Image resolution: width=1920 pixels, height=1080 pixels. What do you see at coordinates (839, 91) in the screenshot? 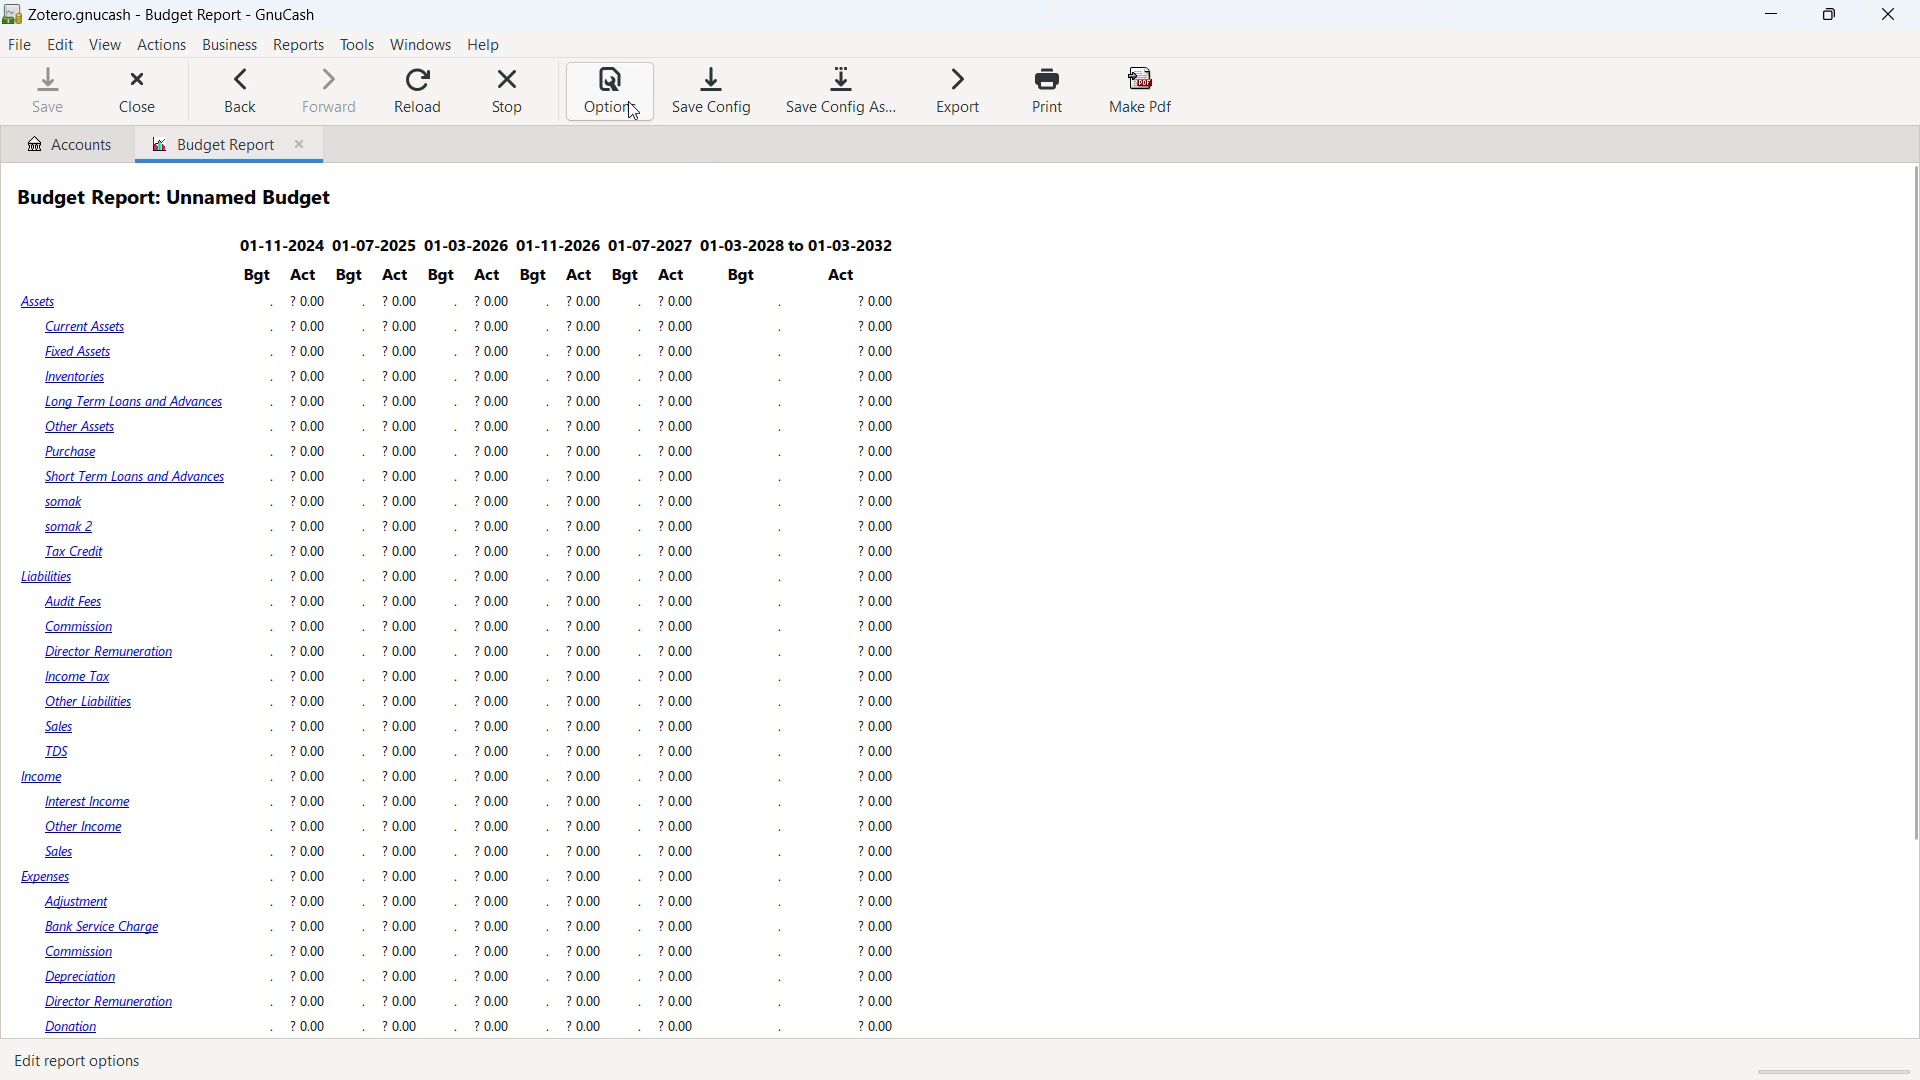
I see `save configuration as` at bounding box center [839, 91].